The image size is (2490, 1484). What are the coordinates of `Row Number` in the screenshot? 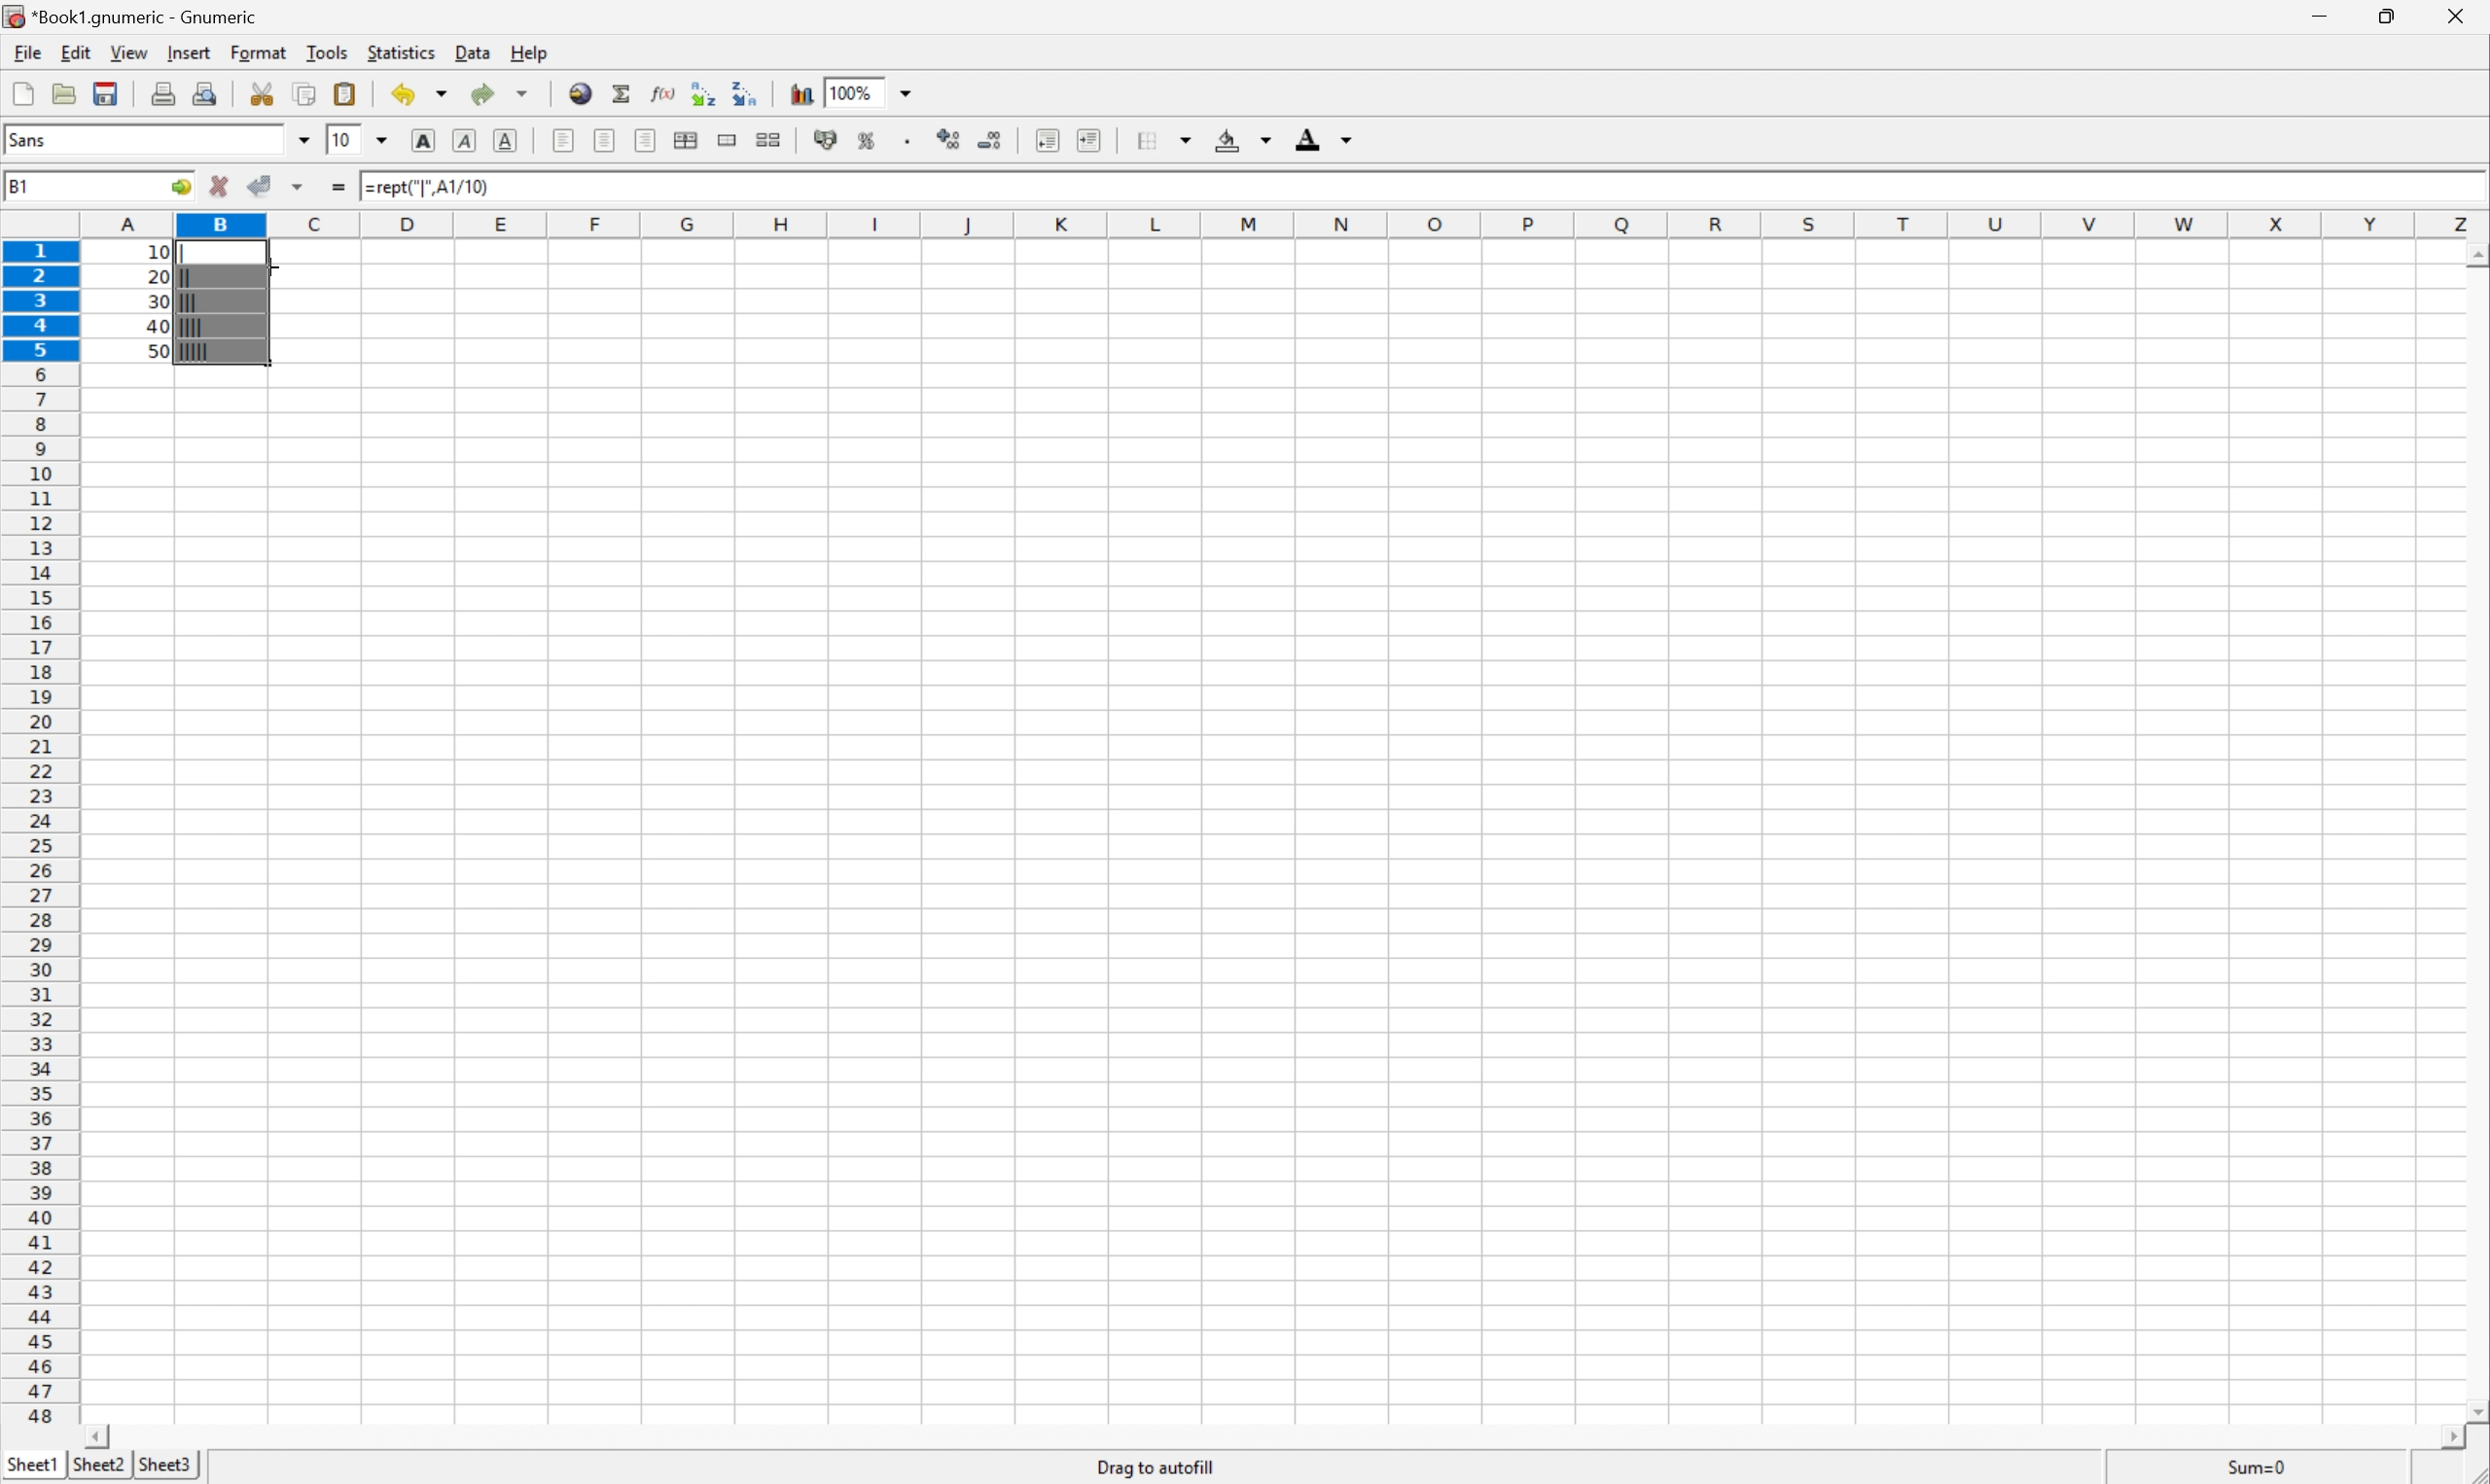 It's located at (39, 834).